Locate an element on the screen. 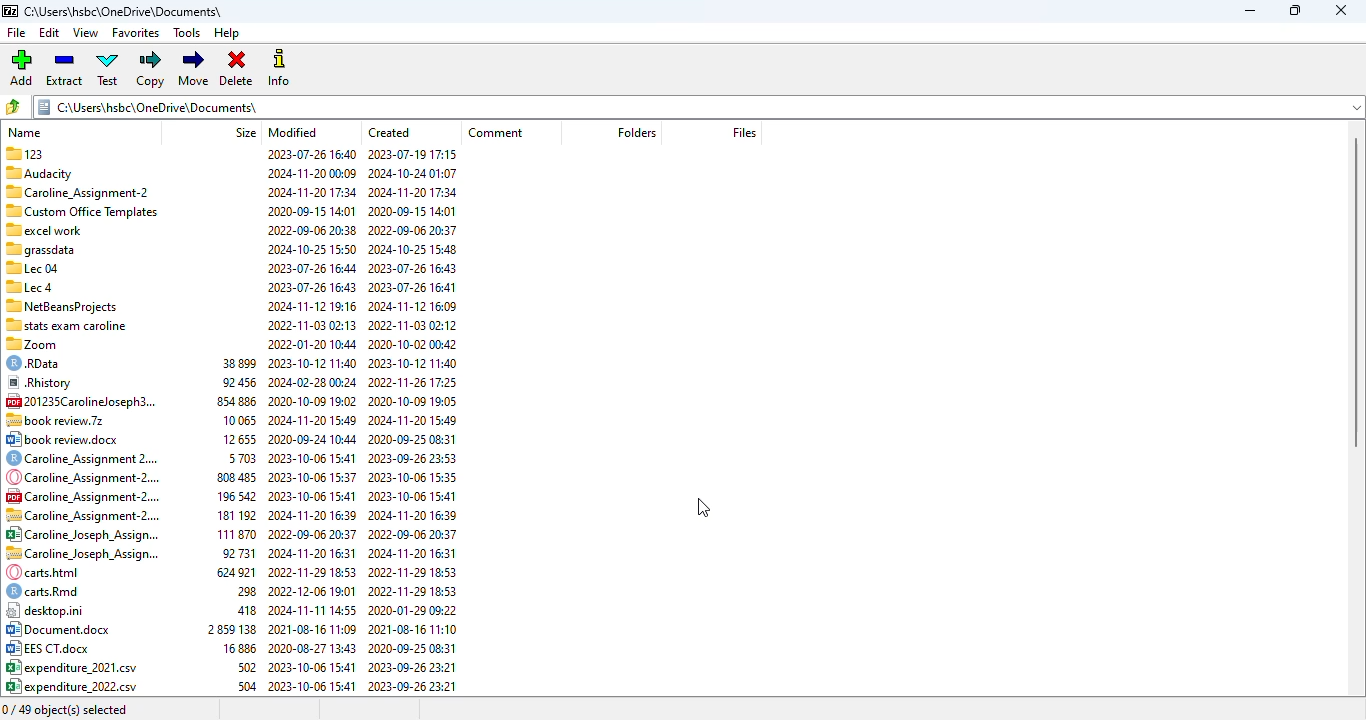 This screenshot has width=1366, height=720. name is located at coordinates (25, 132).